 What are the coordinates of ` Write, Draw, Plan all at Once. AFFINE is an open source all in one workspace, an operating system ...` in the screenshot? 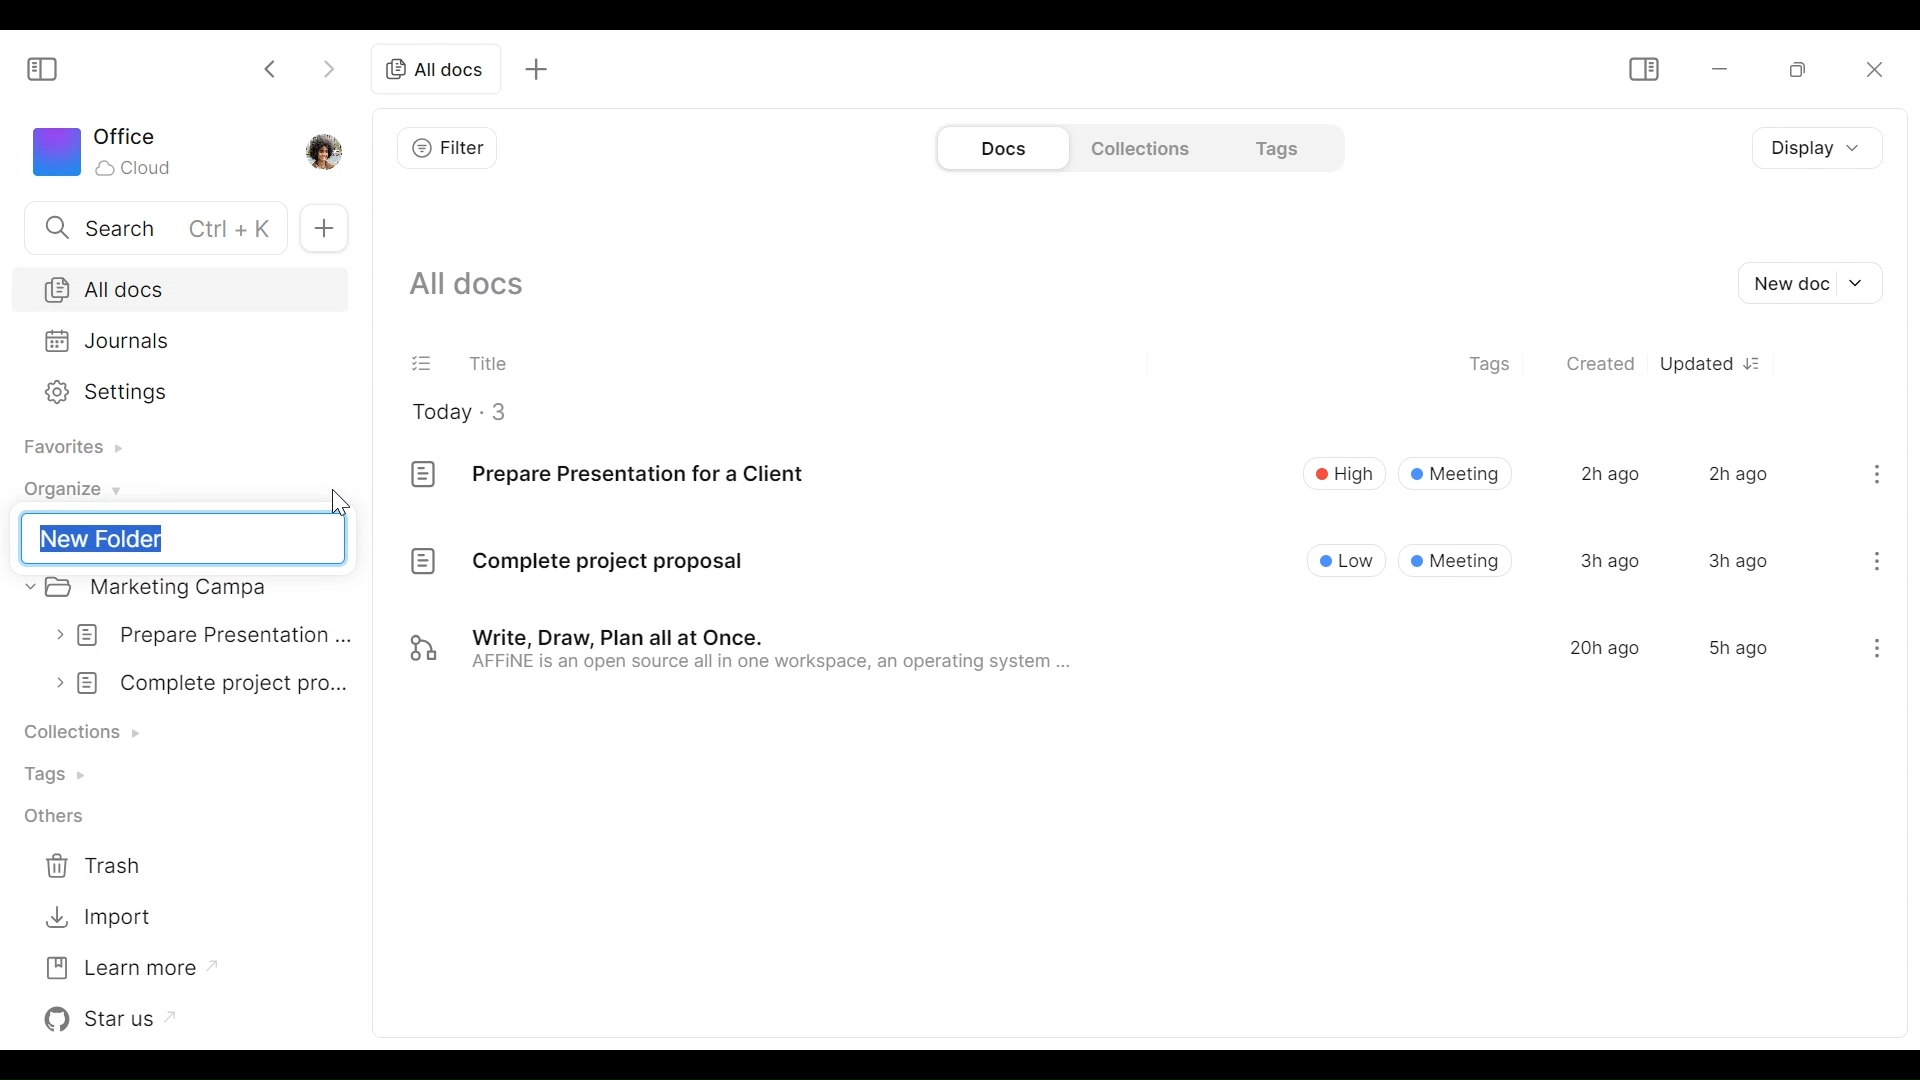 It's located at (743, 652).